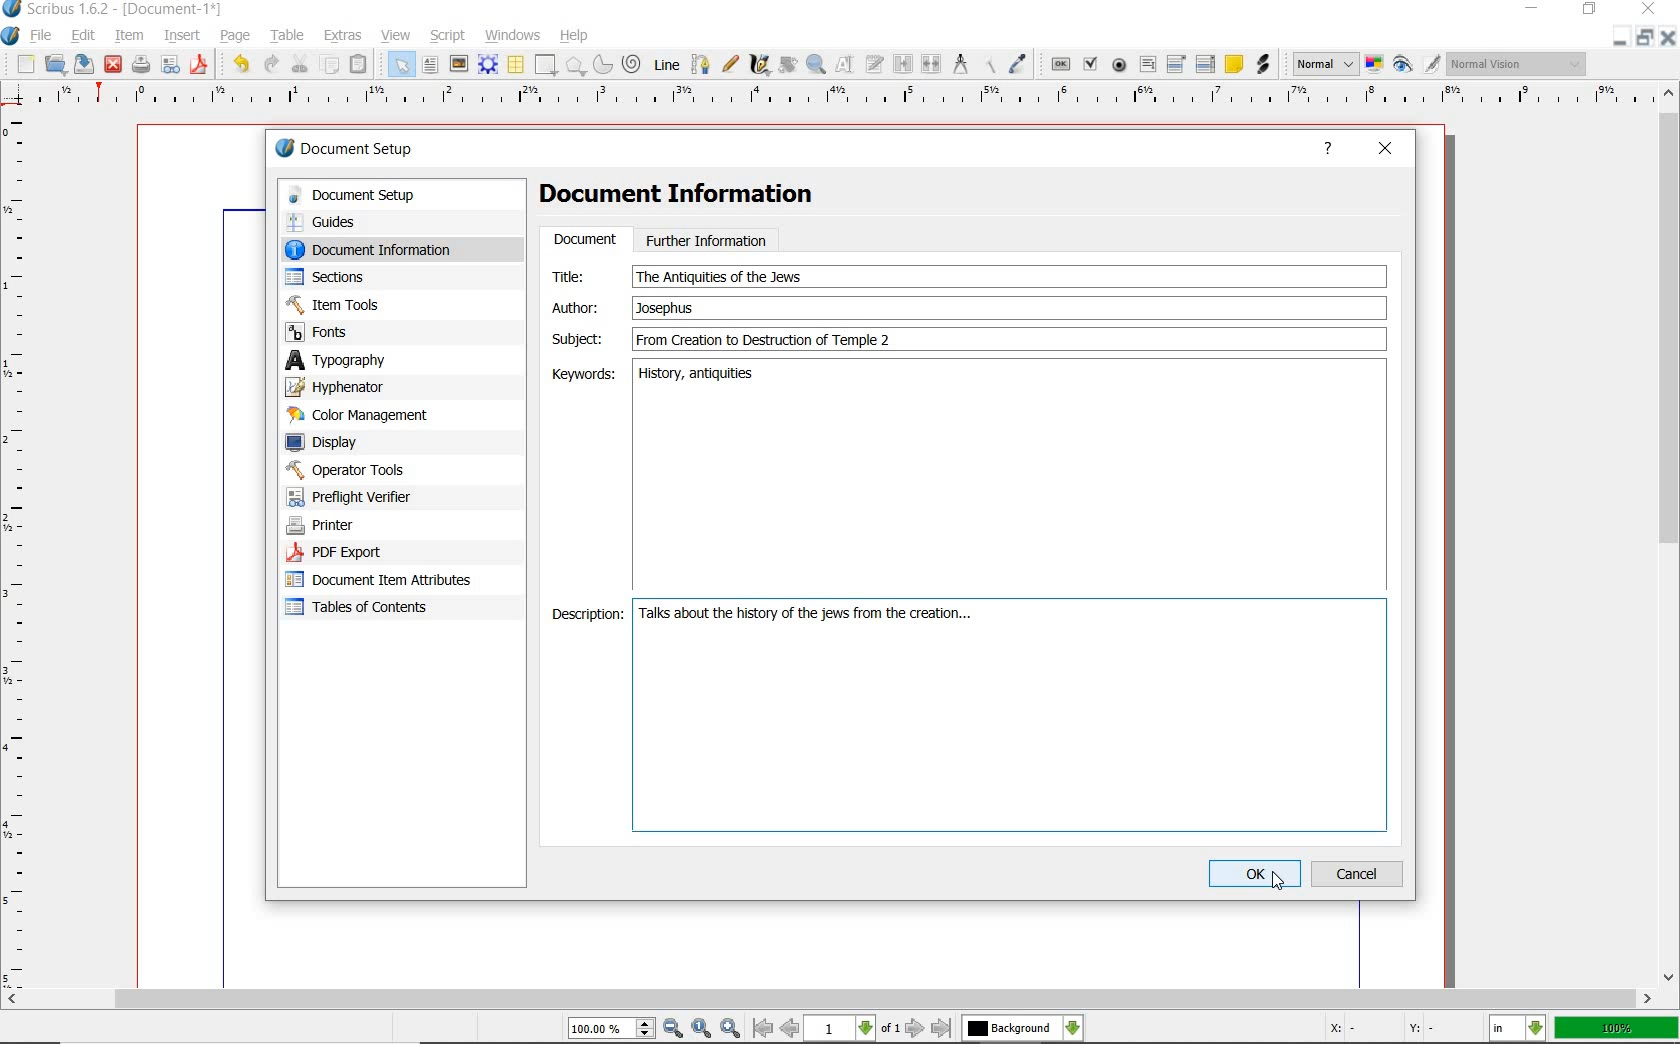  What do you see at coordinates (576, 338) in the screenshot?
I see `subject` at bounding box center [576, 338].